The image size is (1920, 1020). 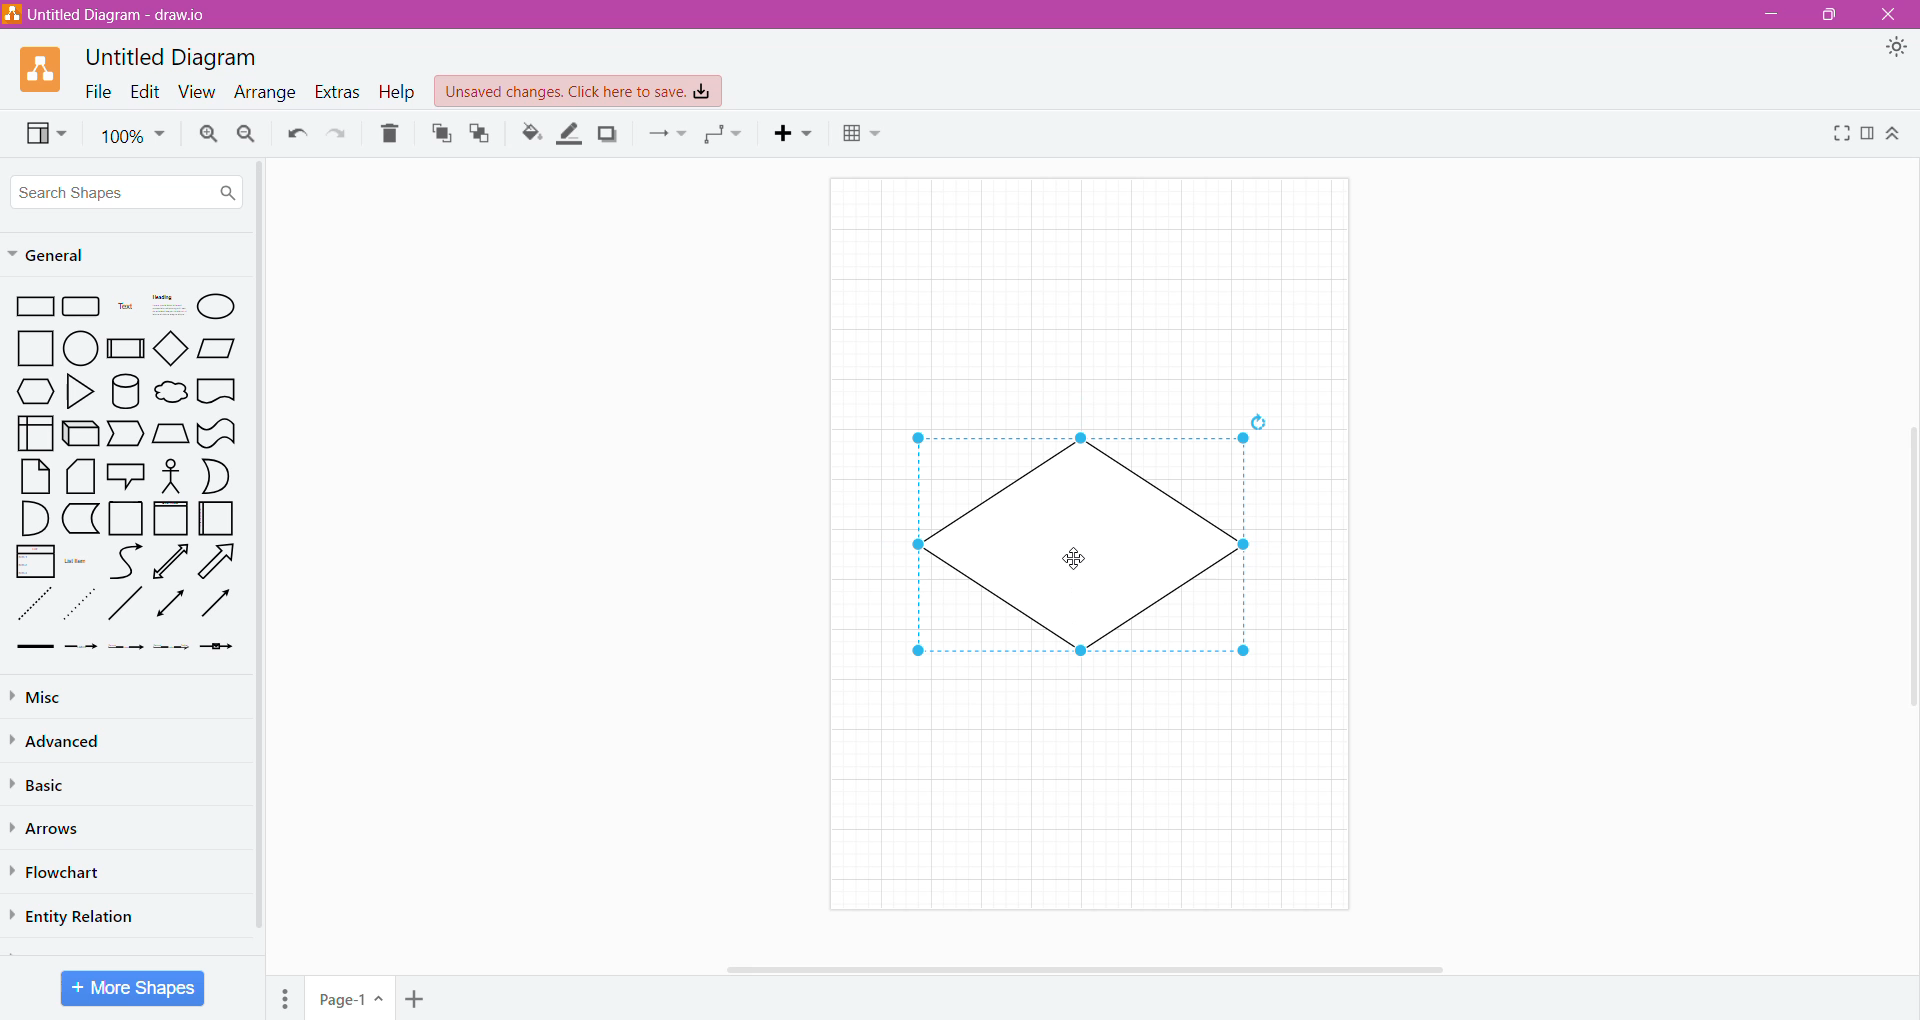 I want to click on Actor, so click(x=169, y=477).